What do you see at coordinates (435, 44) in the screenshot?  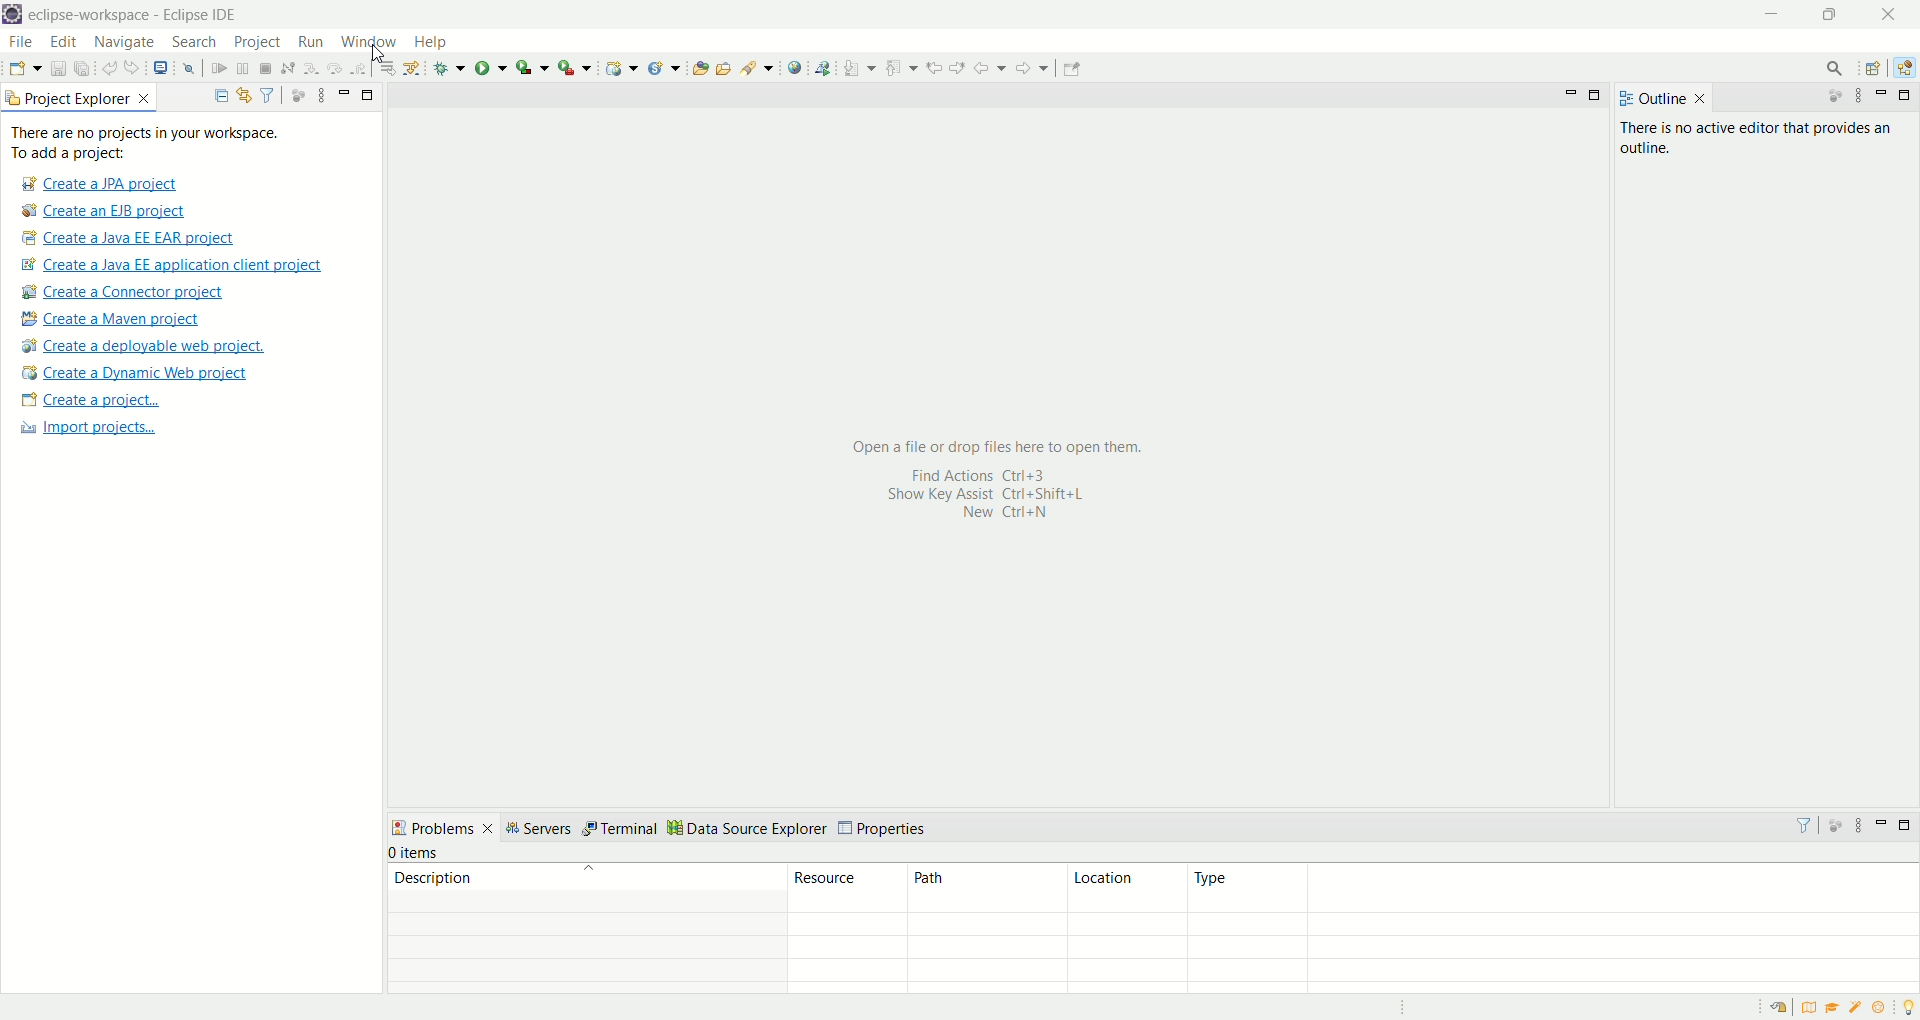 I see `help` at bounding box center [435, 44].